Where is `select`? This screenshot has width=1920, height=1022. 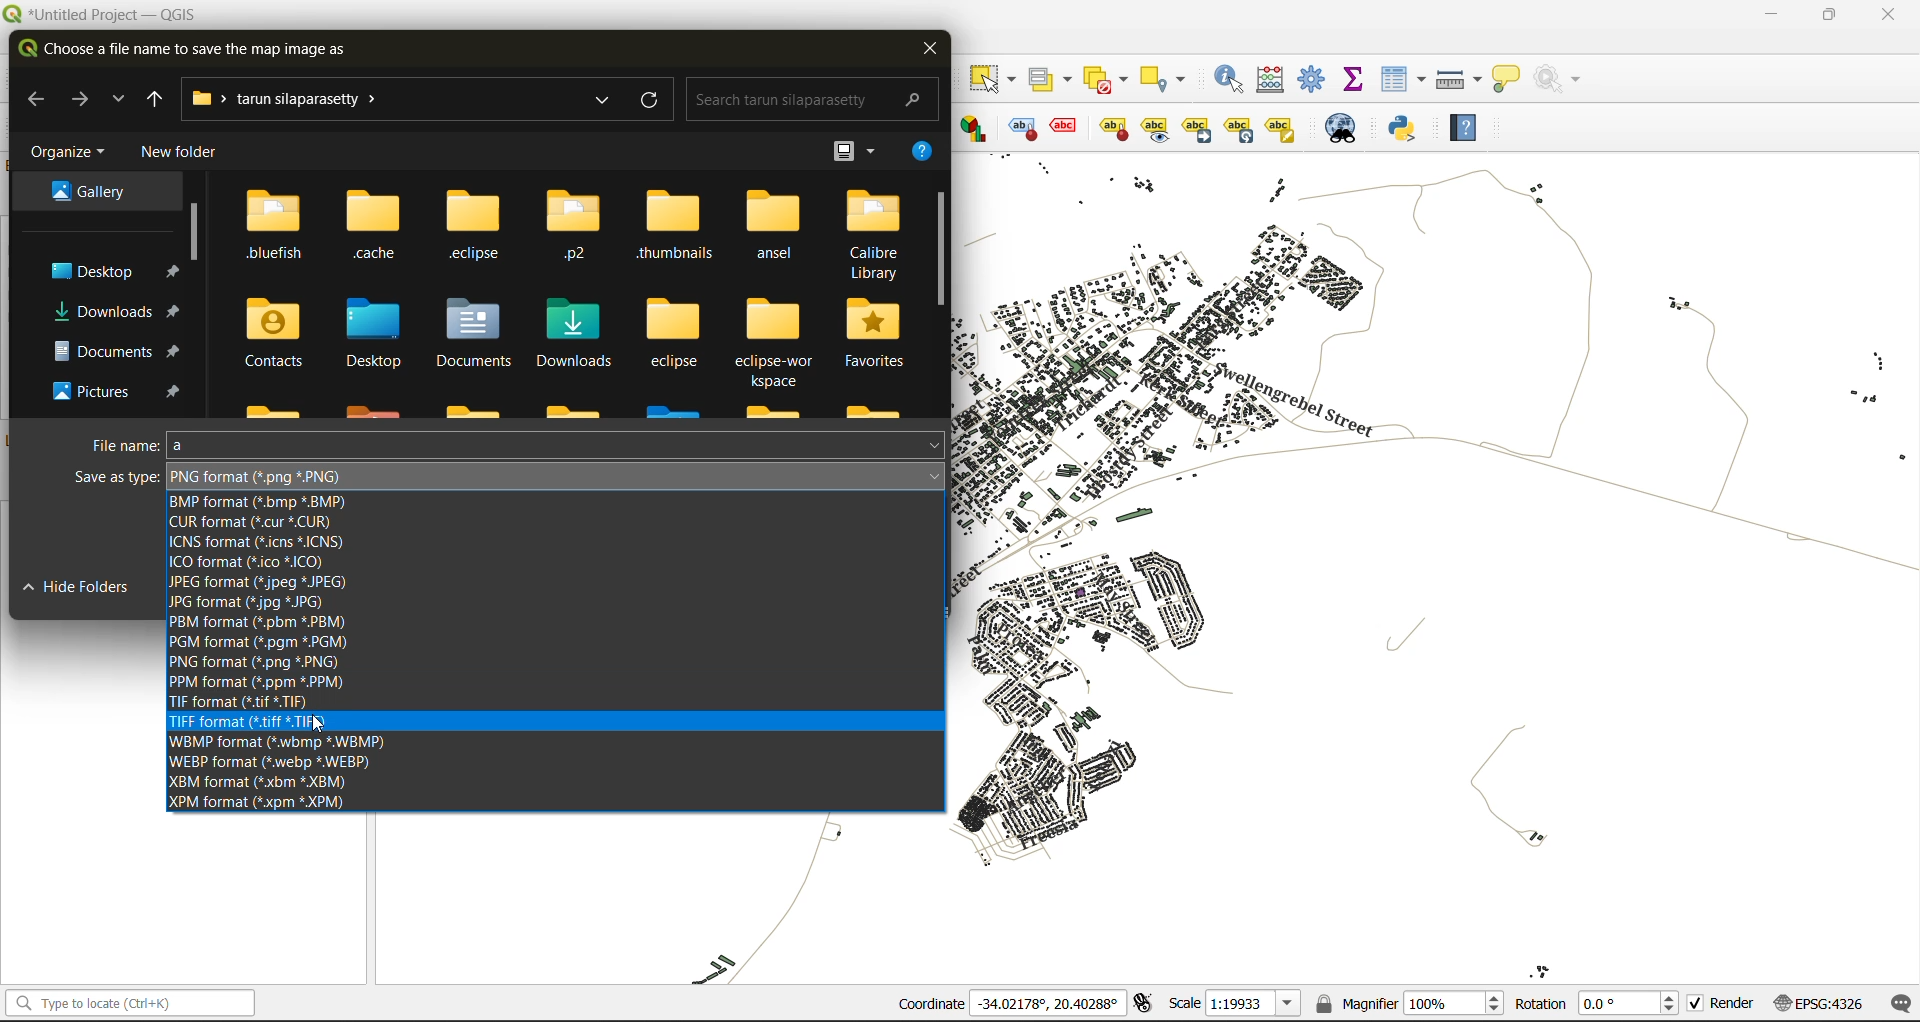 select is located at coordinates (995, 79).